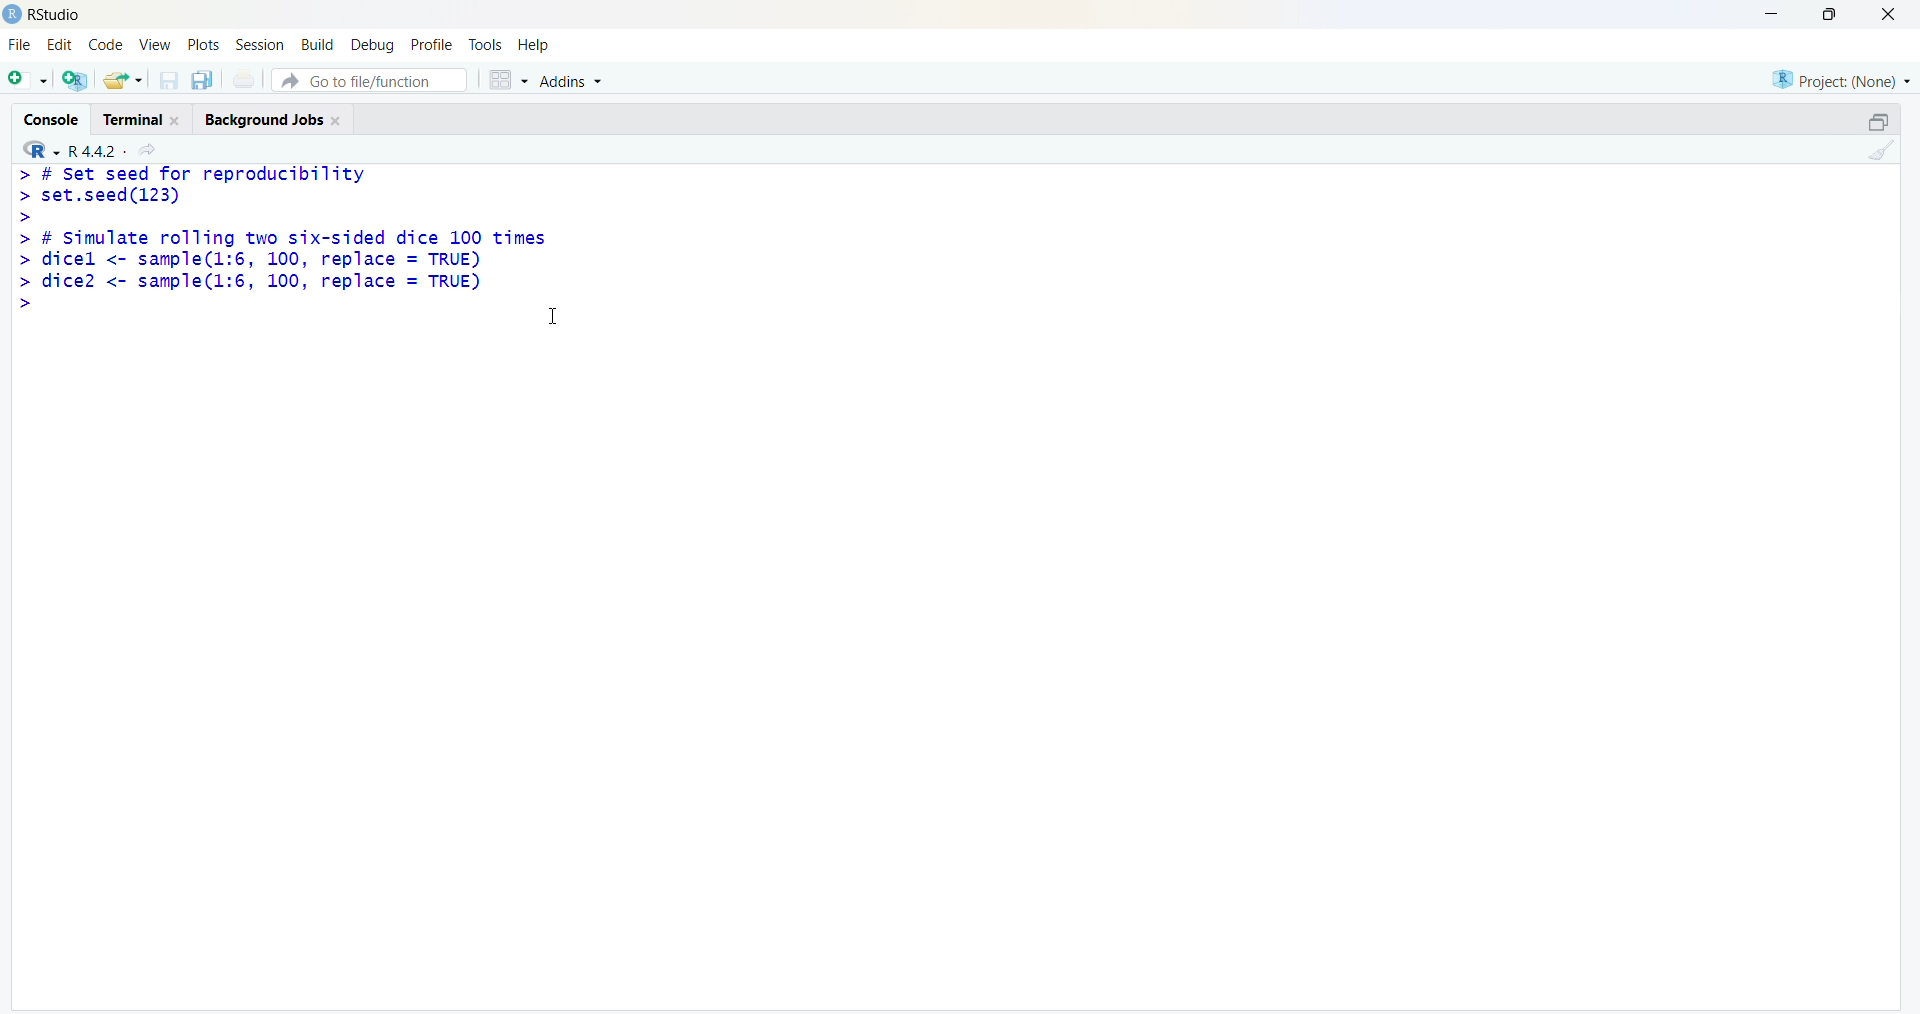 The width and height of the screenshot is (1920, 1014). What do you see at coordinates (132, 121) in the screenshot?
I see `terminal` at bounding box center [132, 121].